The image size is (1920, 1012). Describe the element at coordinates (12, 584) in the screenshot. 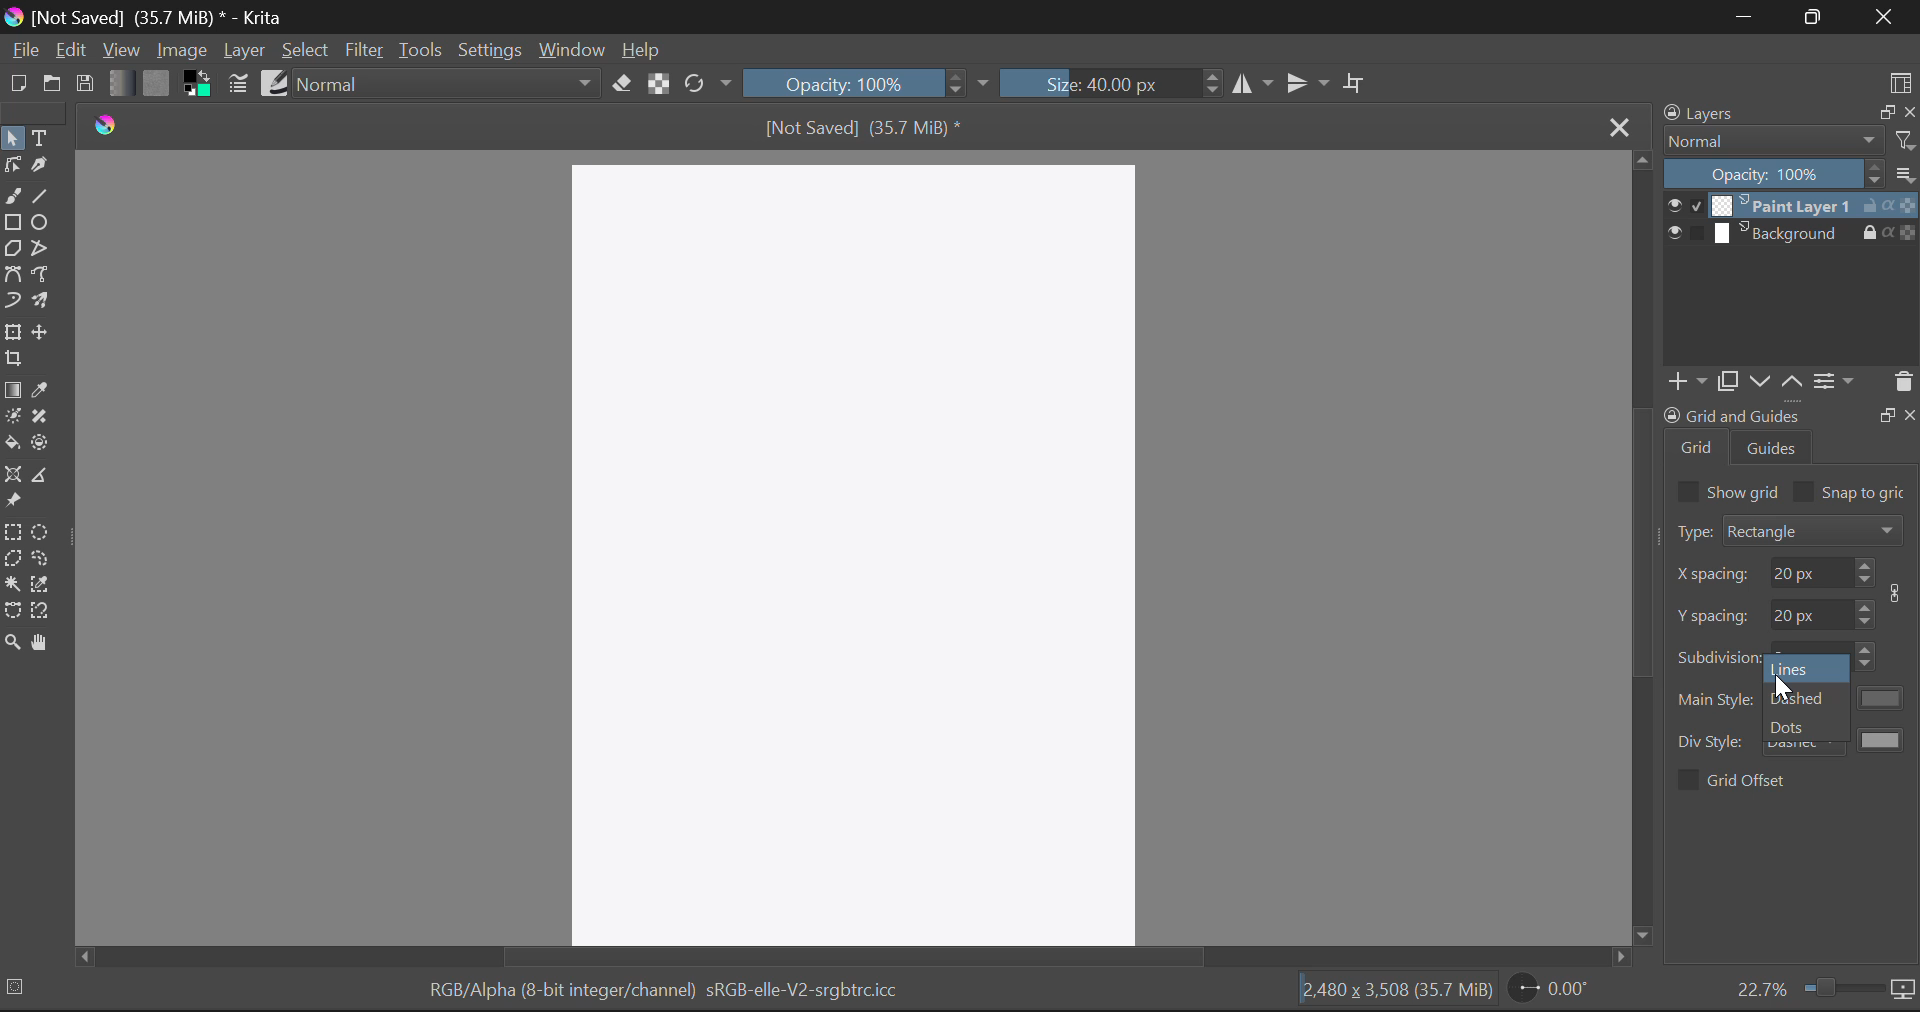

I see `Continuous Selection` at that location.